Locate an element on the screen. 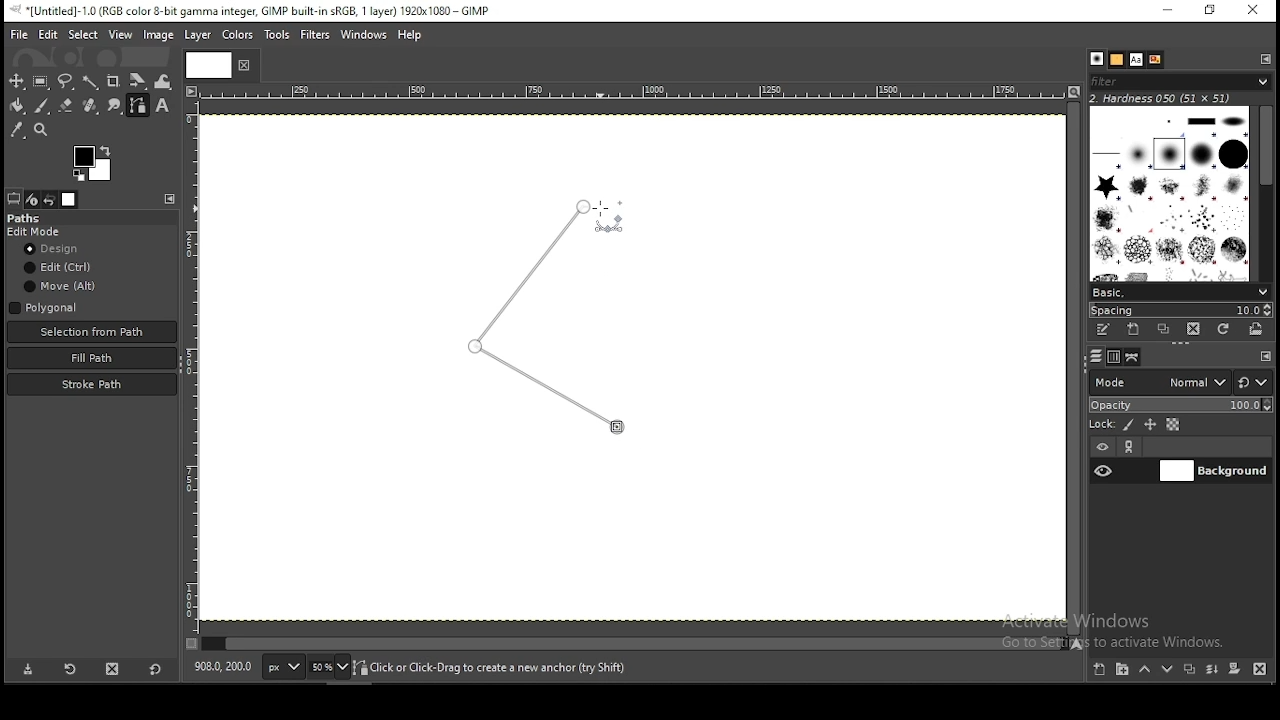 This screenshot has height=720, width=1280. layer 1 is located at coordinates (1213, 471).